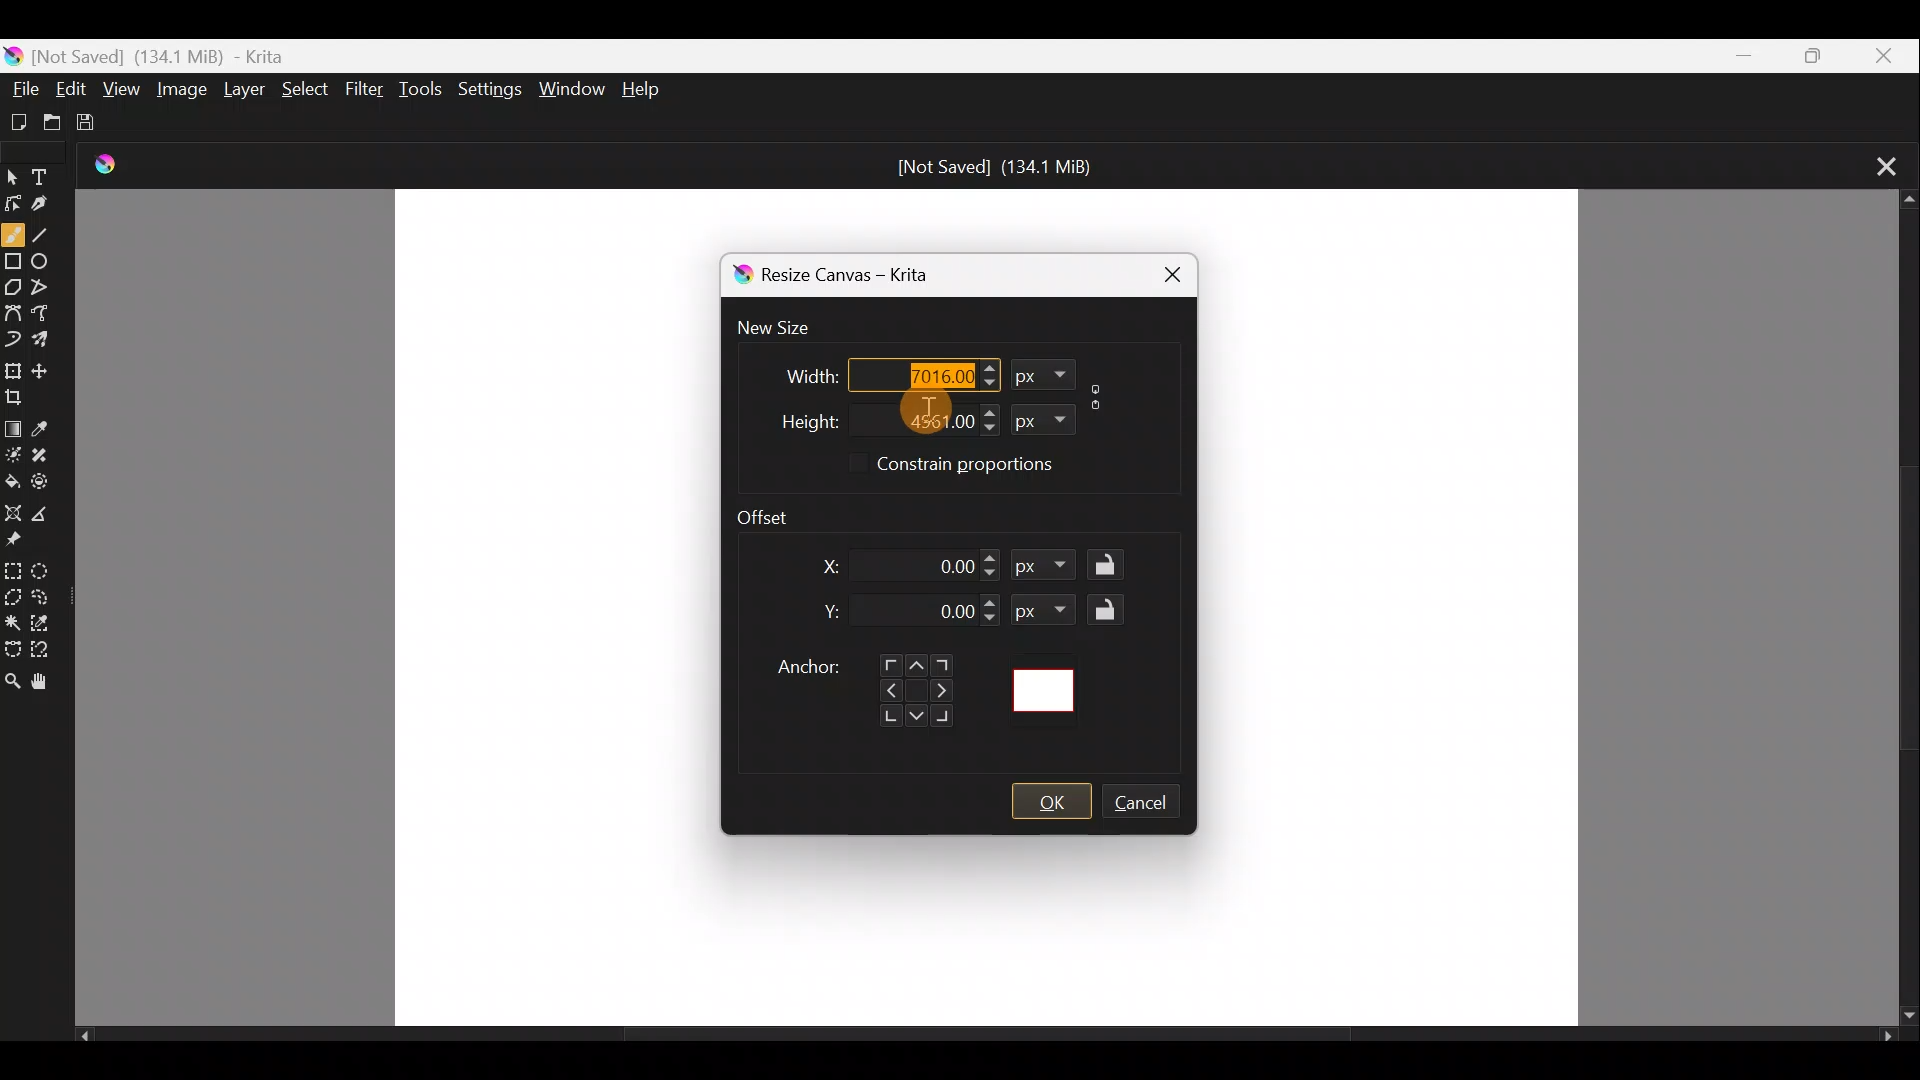 This screenshot has width=1920, height=1080. I want to click on X dimension, so click(818, 566).